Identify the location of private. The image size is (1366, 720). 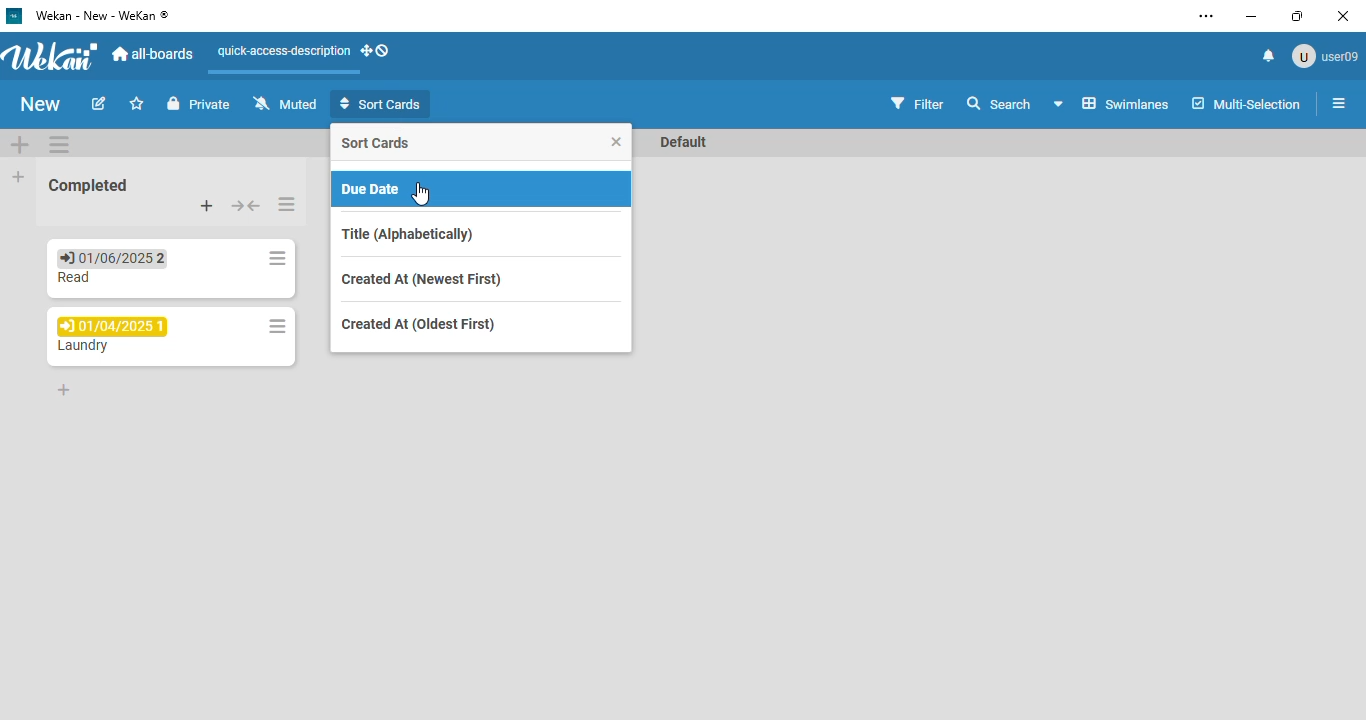
(199, 103).